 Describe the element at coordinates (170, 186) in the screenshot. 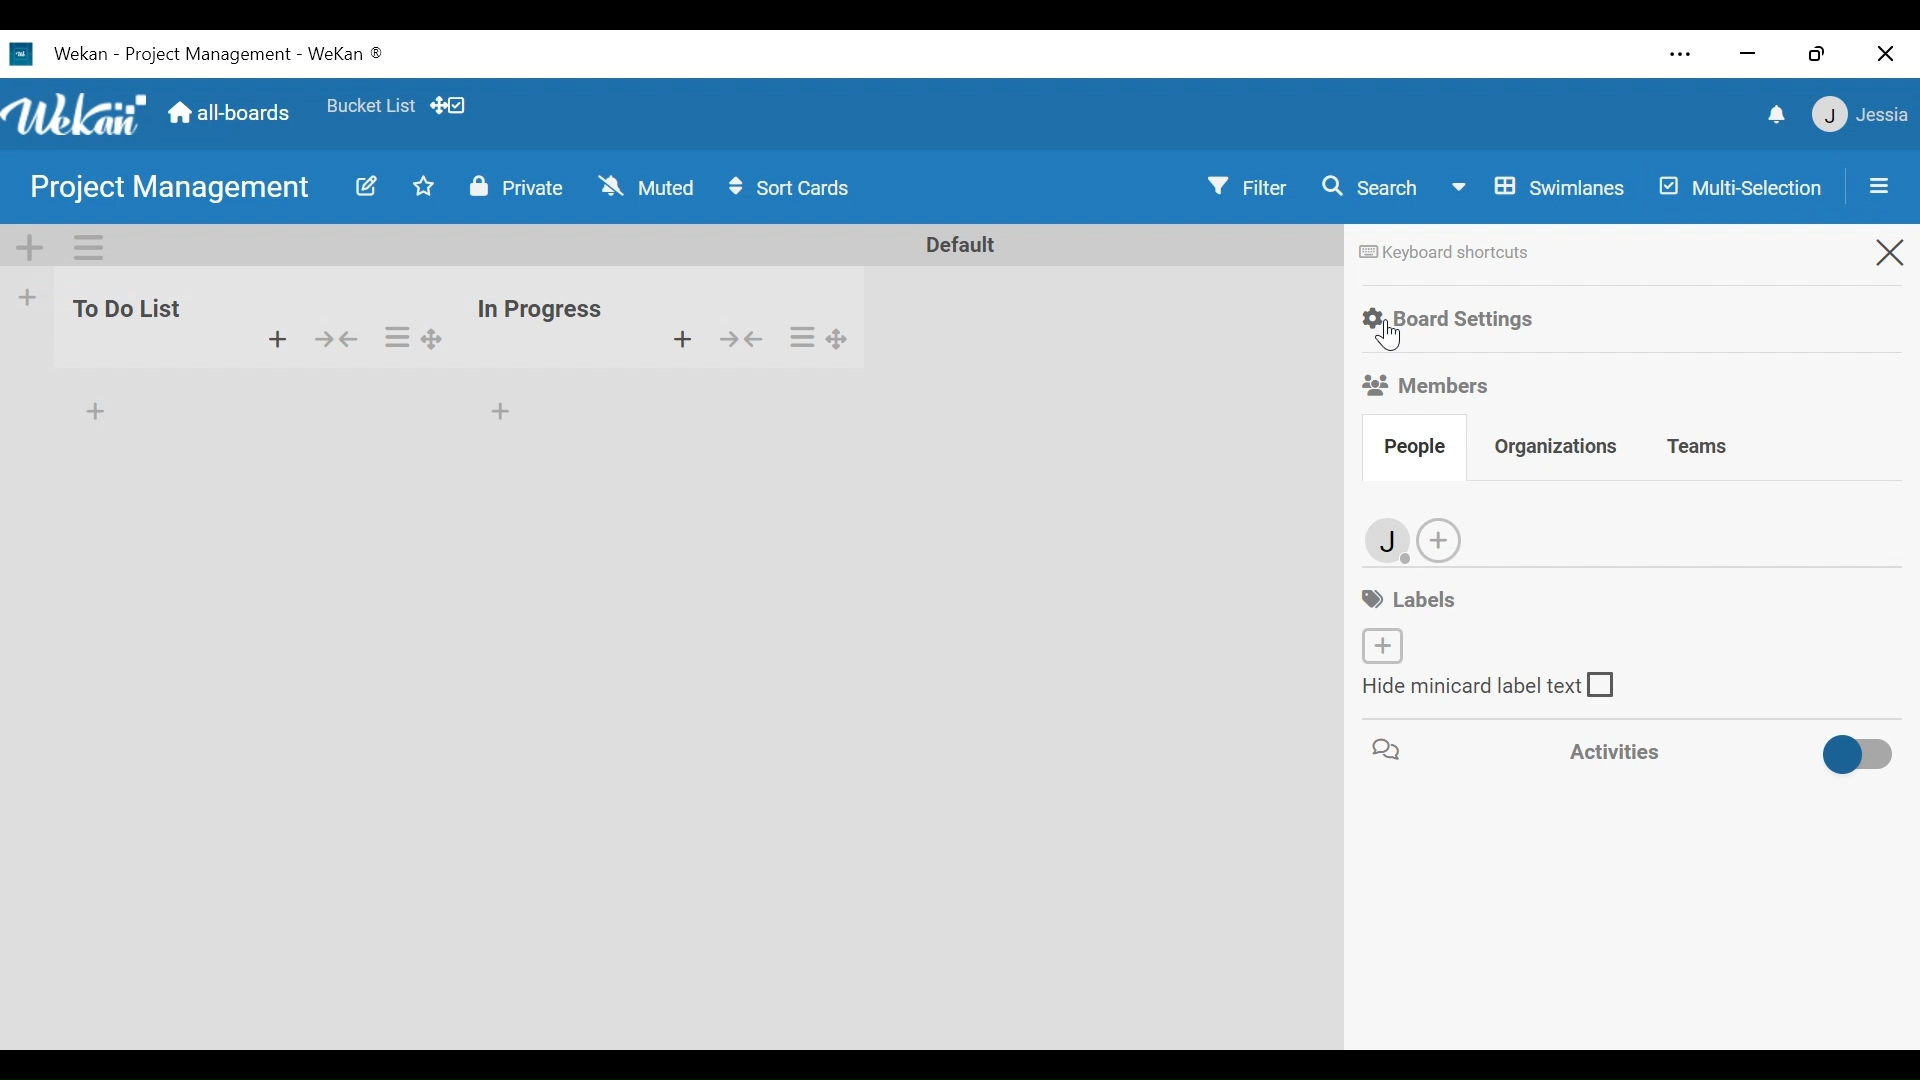

I see `Board Name` at that location.